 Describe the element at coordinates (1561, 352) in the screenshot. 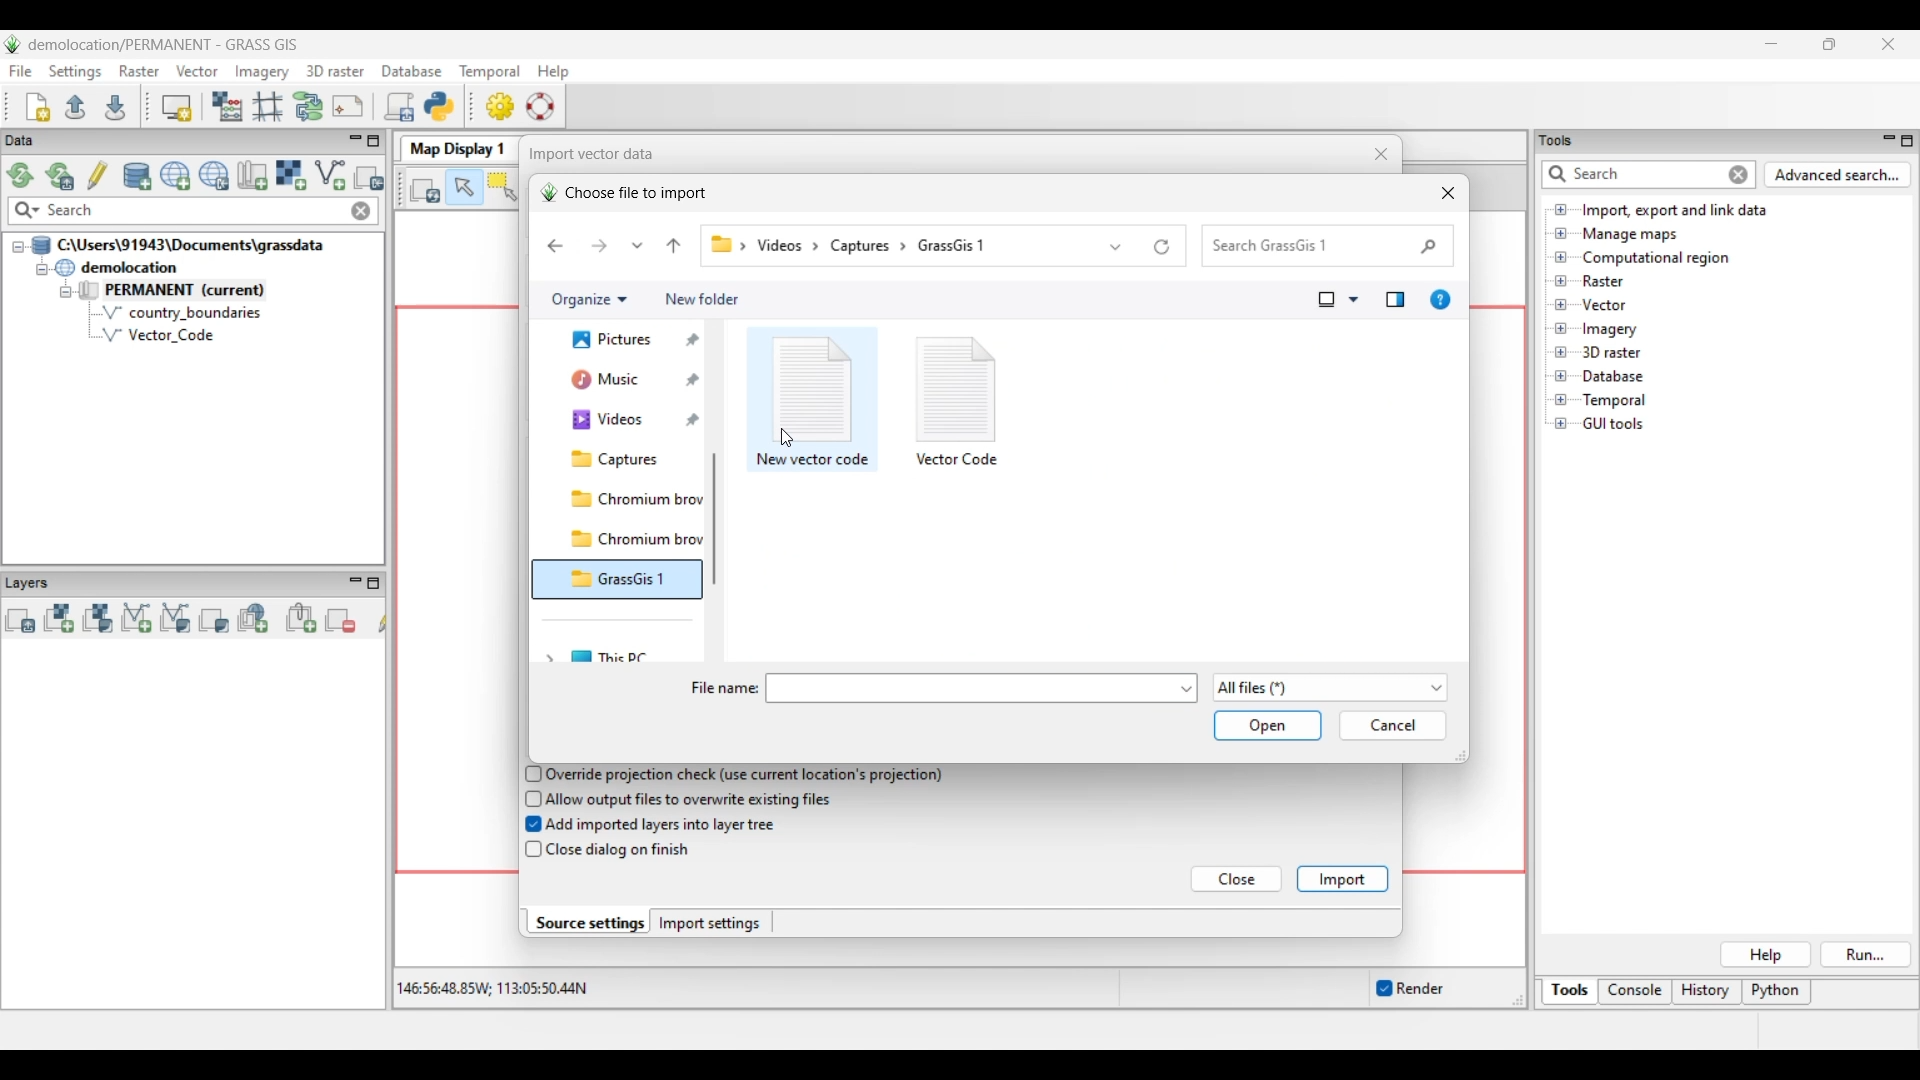

I see `Click to open files under 3D Raster` at that location.